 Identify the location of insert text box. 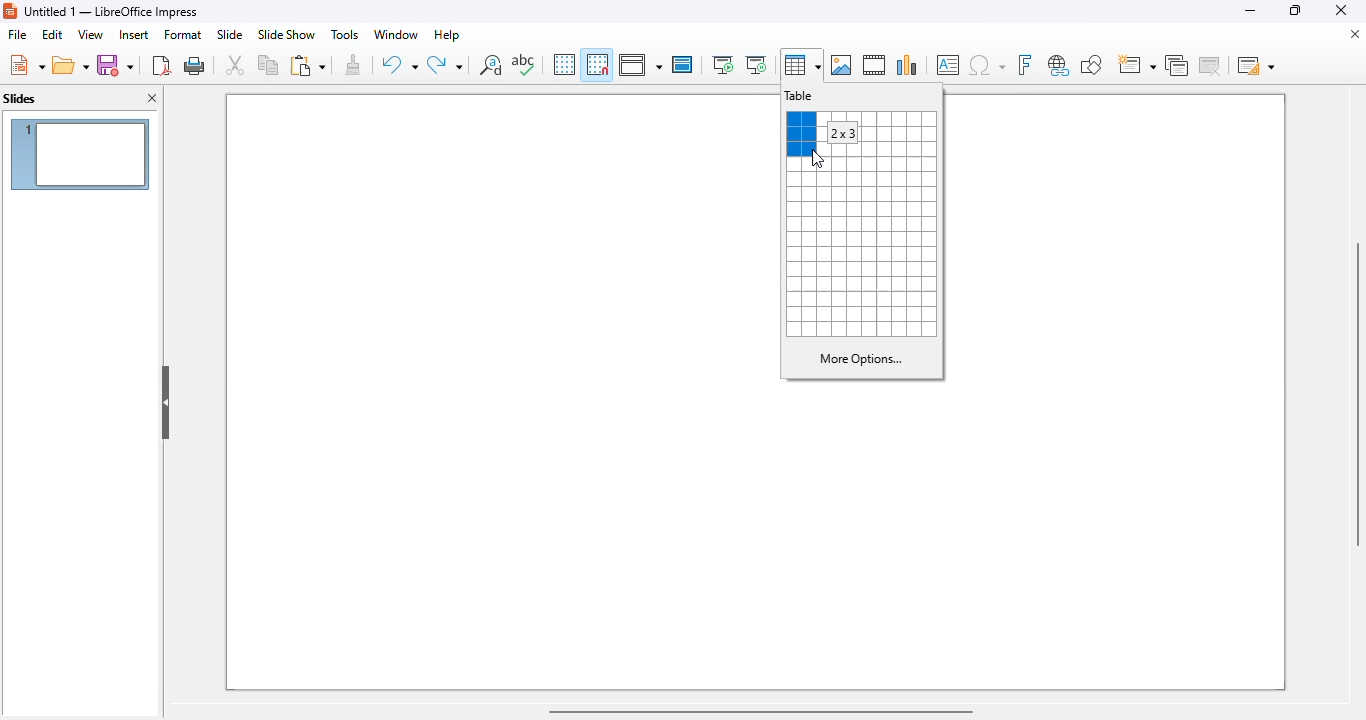
(949, 65).